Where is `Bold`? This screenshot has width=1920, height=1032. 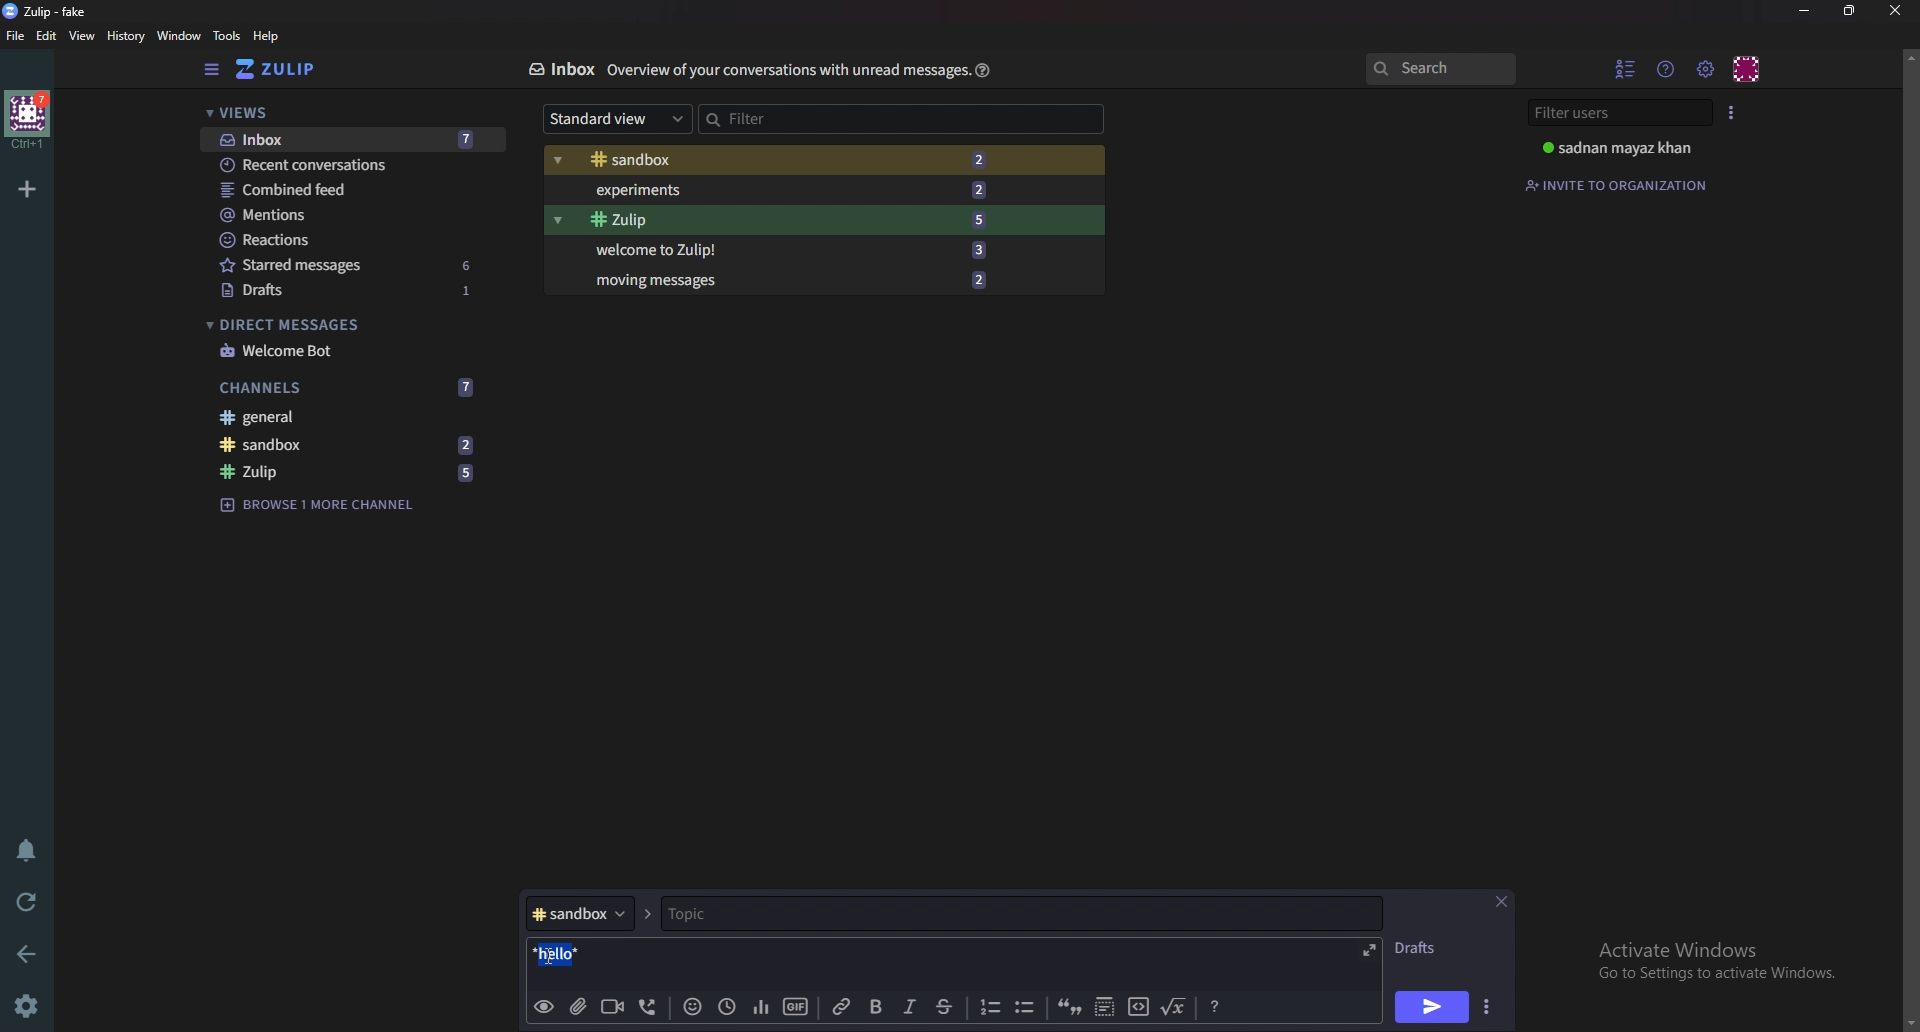
Bold is located at coordinates (875, 1007).